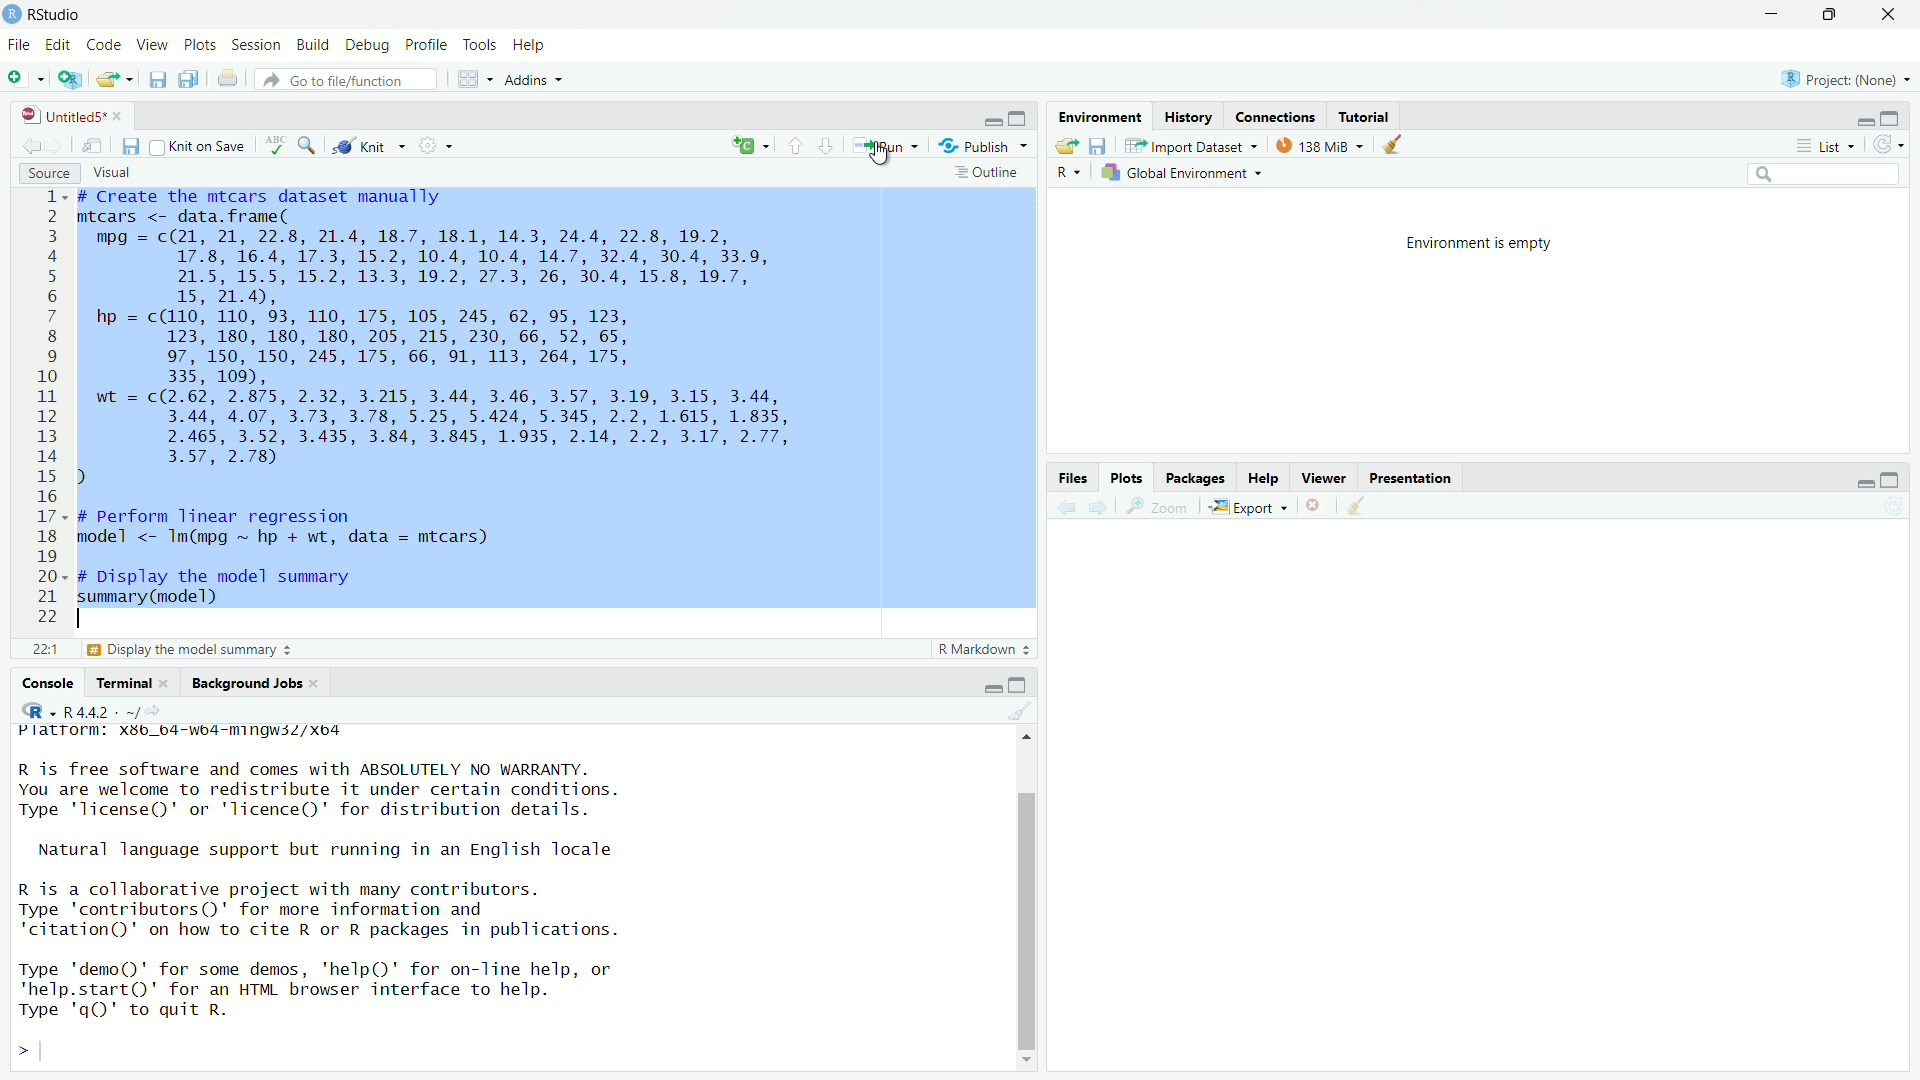 The width and height of the screenshot is (1920, 1080). What do you see at coordinates (127, 685) in the screenshot?
I see `Terminal` at bounding box center [127, 685].